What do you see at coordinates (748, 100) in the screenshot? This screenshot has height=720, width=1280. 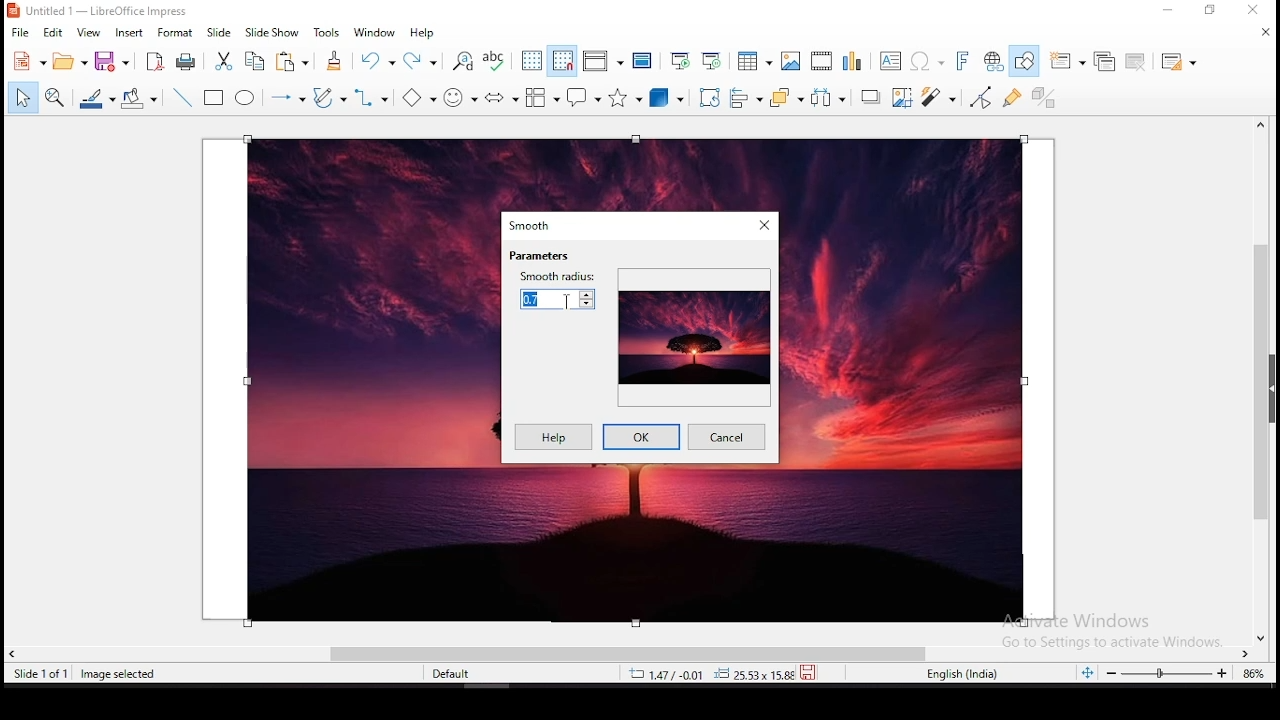 I see `align objects` at bounding box center [748, 100].